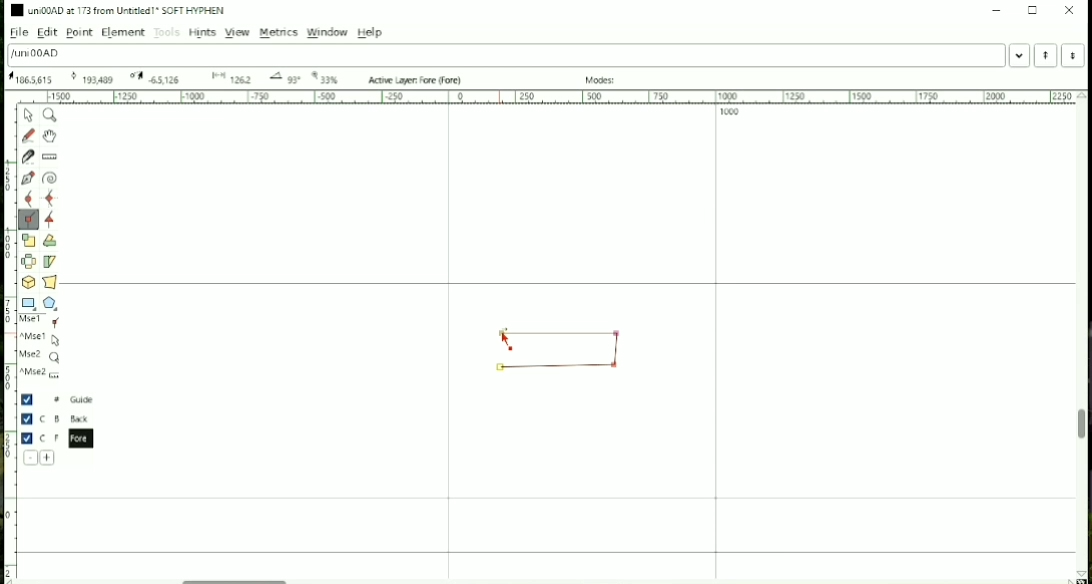 The image size is (1092, 584). I want to click on Mse2, so click(41, 357).